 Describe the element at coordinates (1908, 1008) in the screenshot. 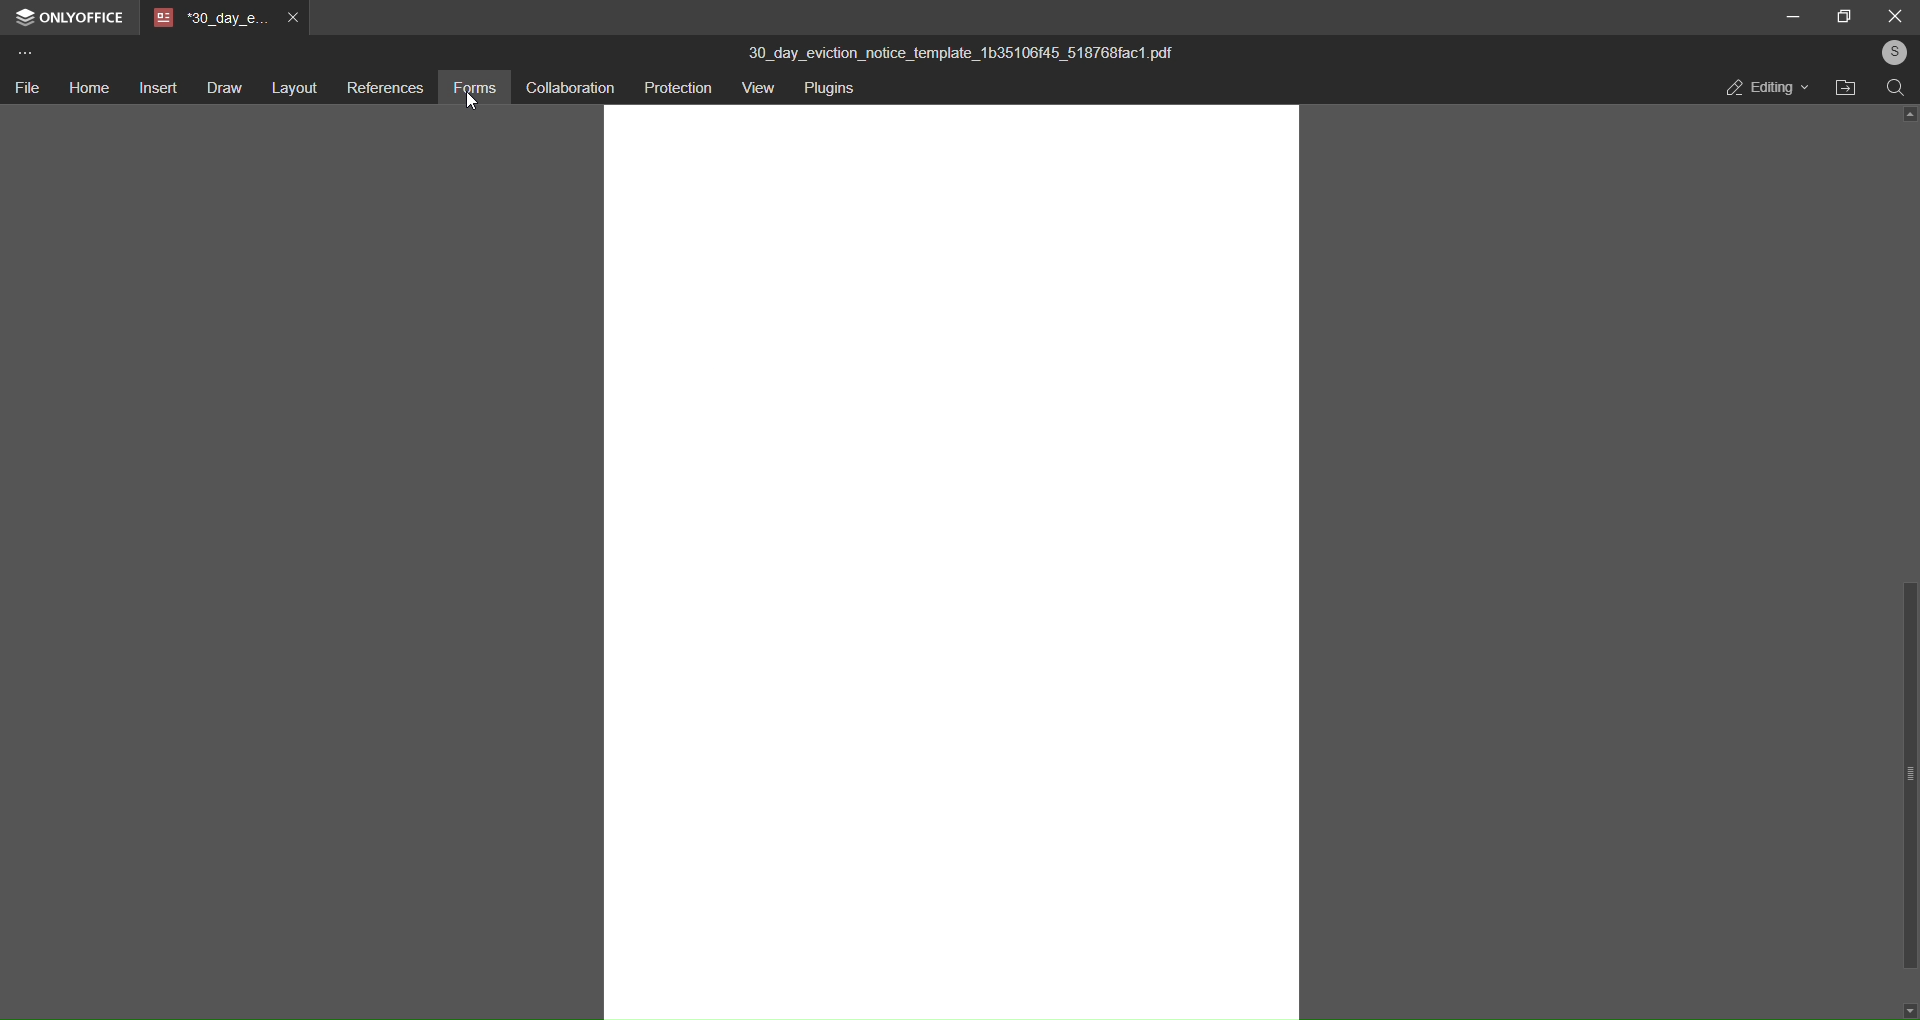

I see `down` at that location.